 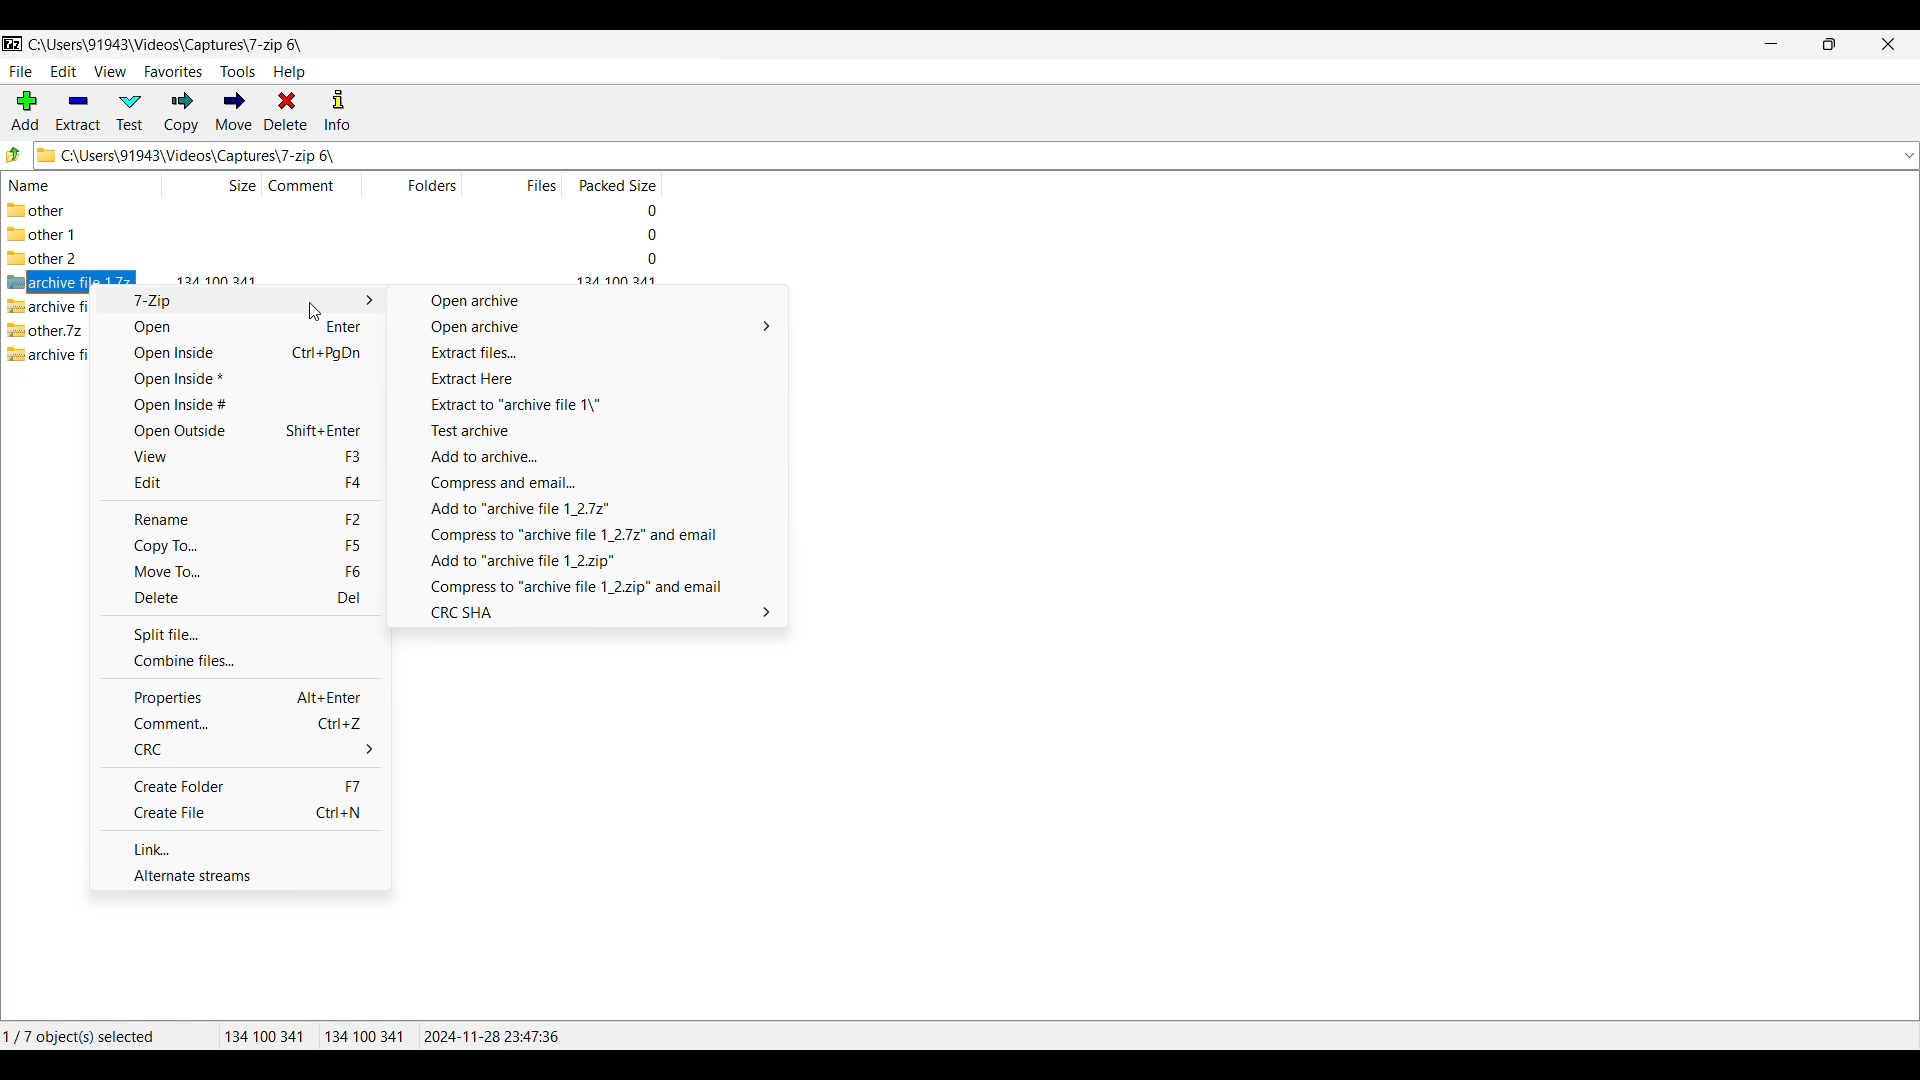 I want to click on Open archive, so click(x=589, y=301).